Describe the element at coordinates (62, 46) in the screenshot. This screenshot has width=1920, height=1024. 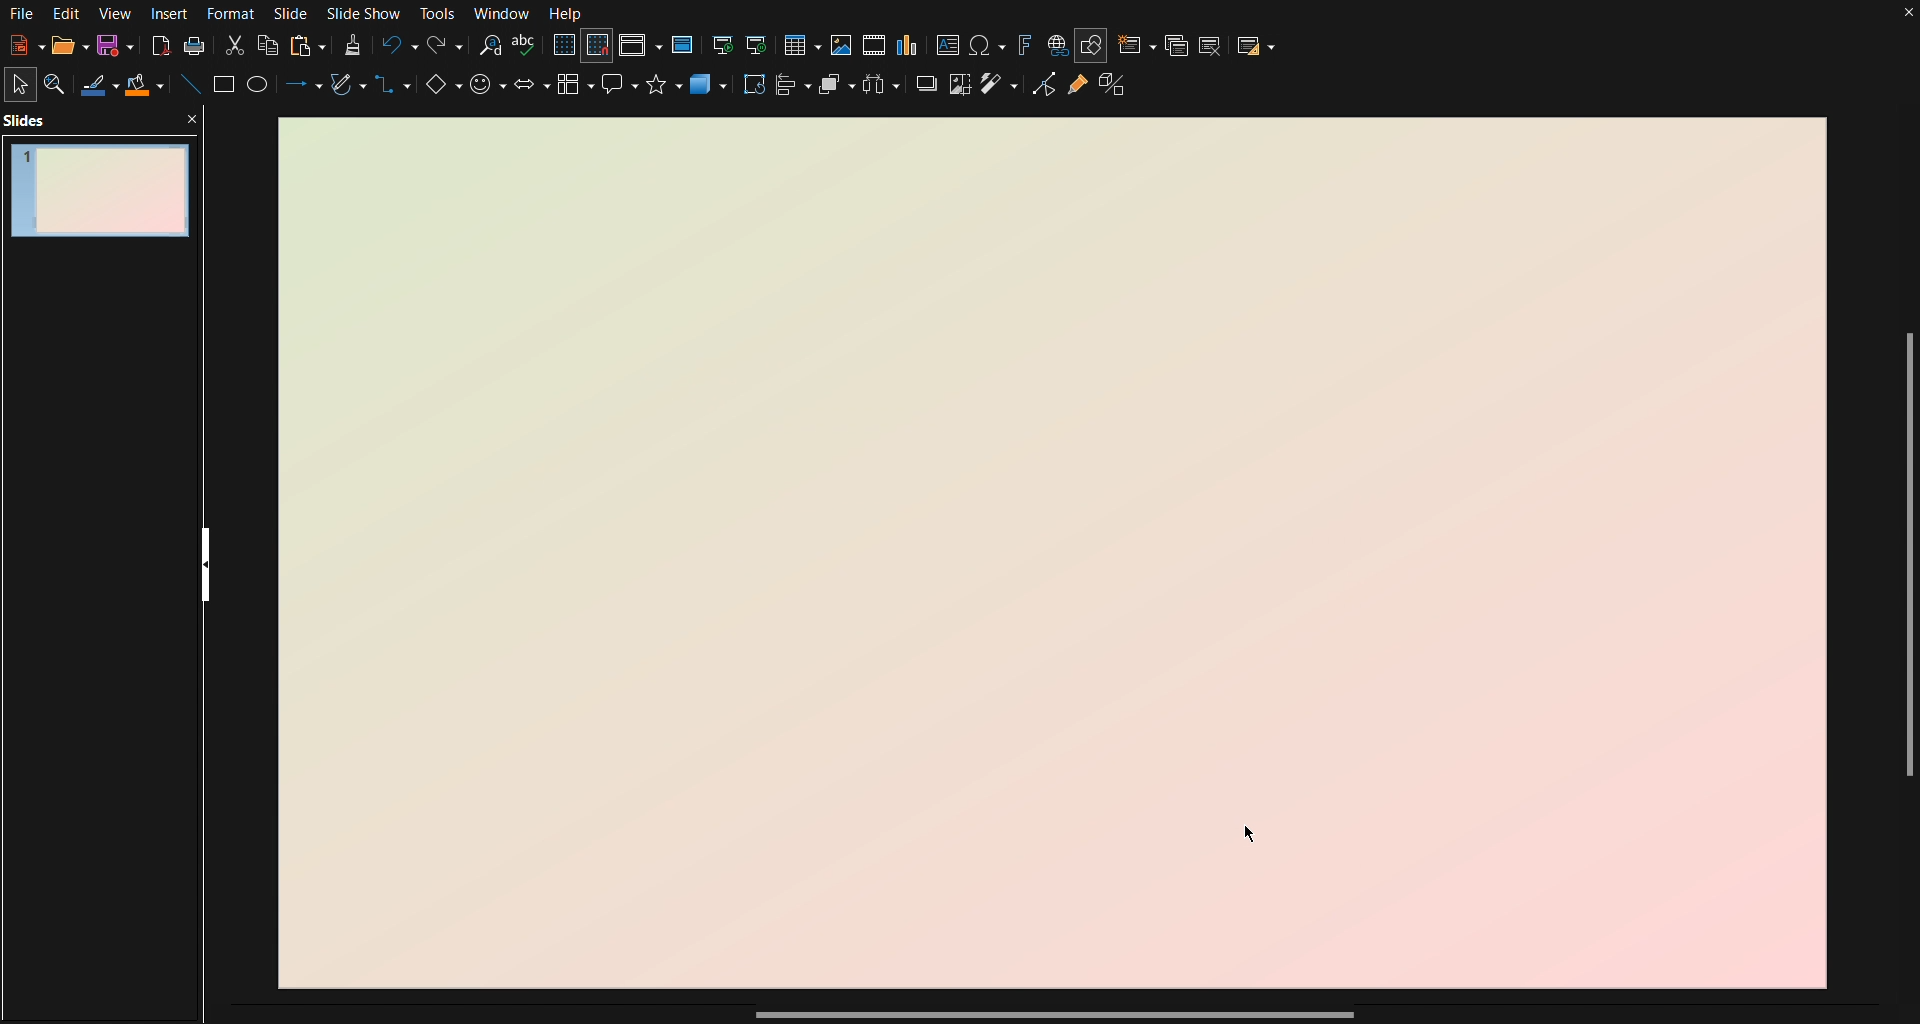
I see `Open` at that location.